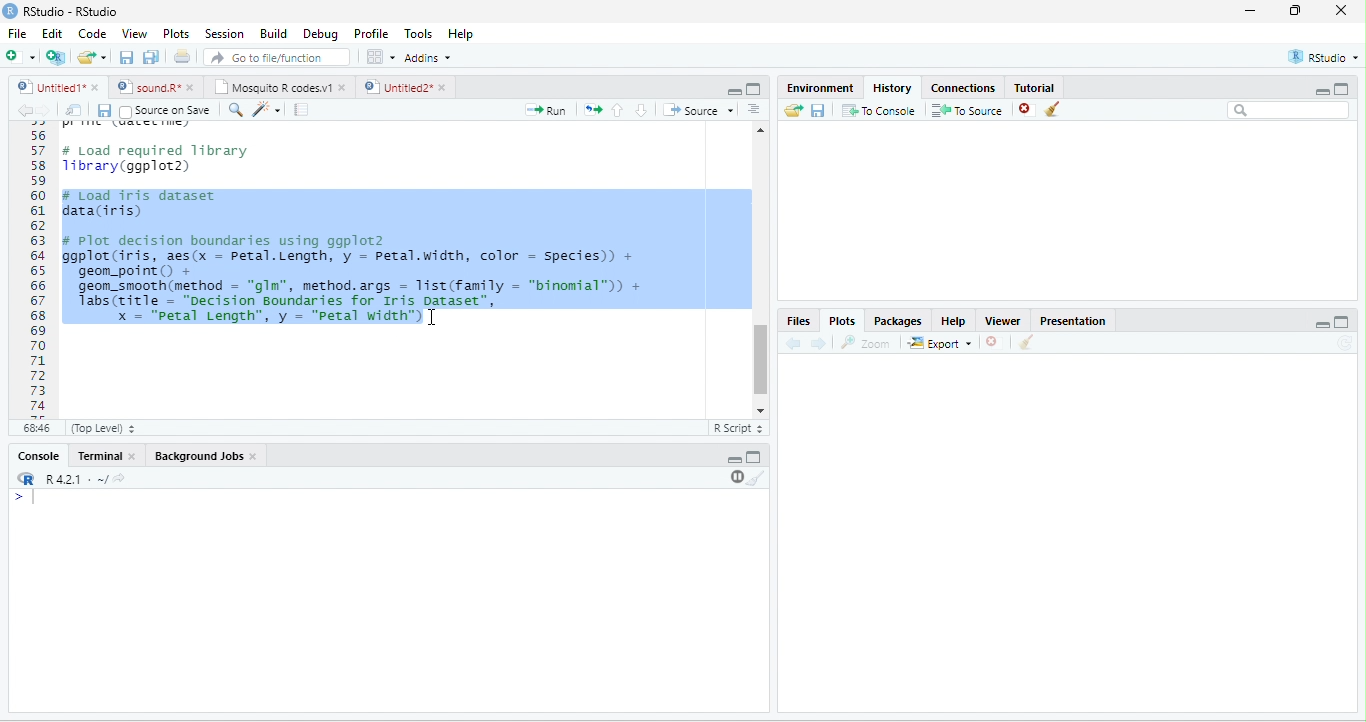  Describe the element at coordinates (592, 110) in the screenshot. I see `rerun` at that location.